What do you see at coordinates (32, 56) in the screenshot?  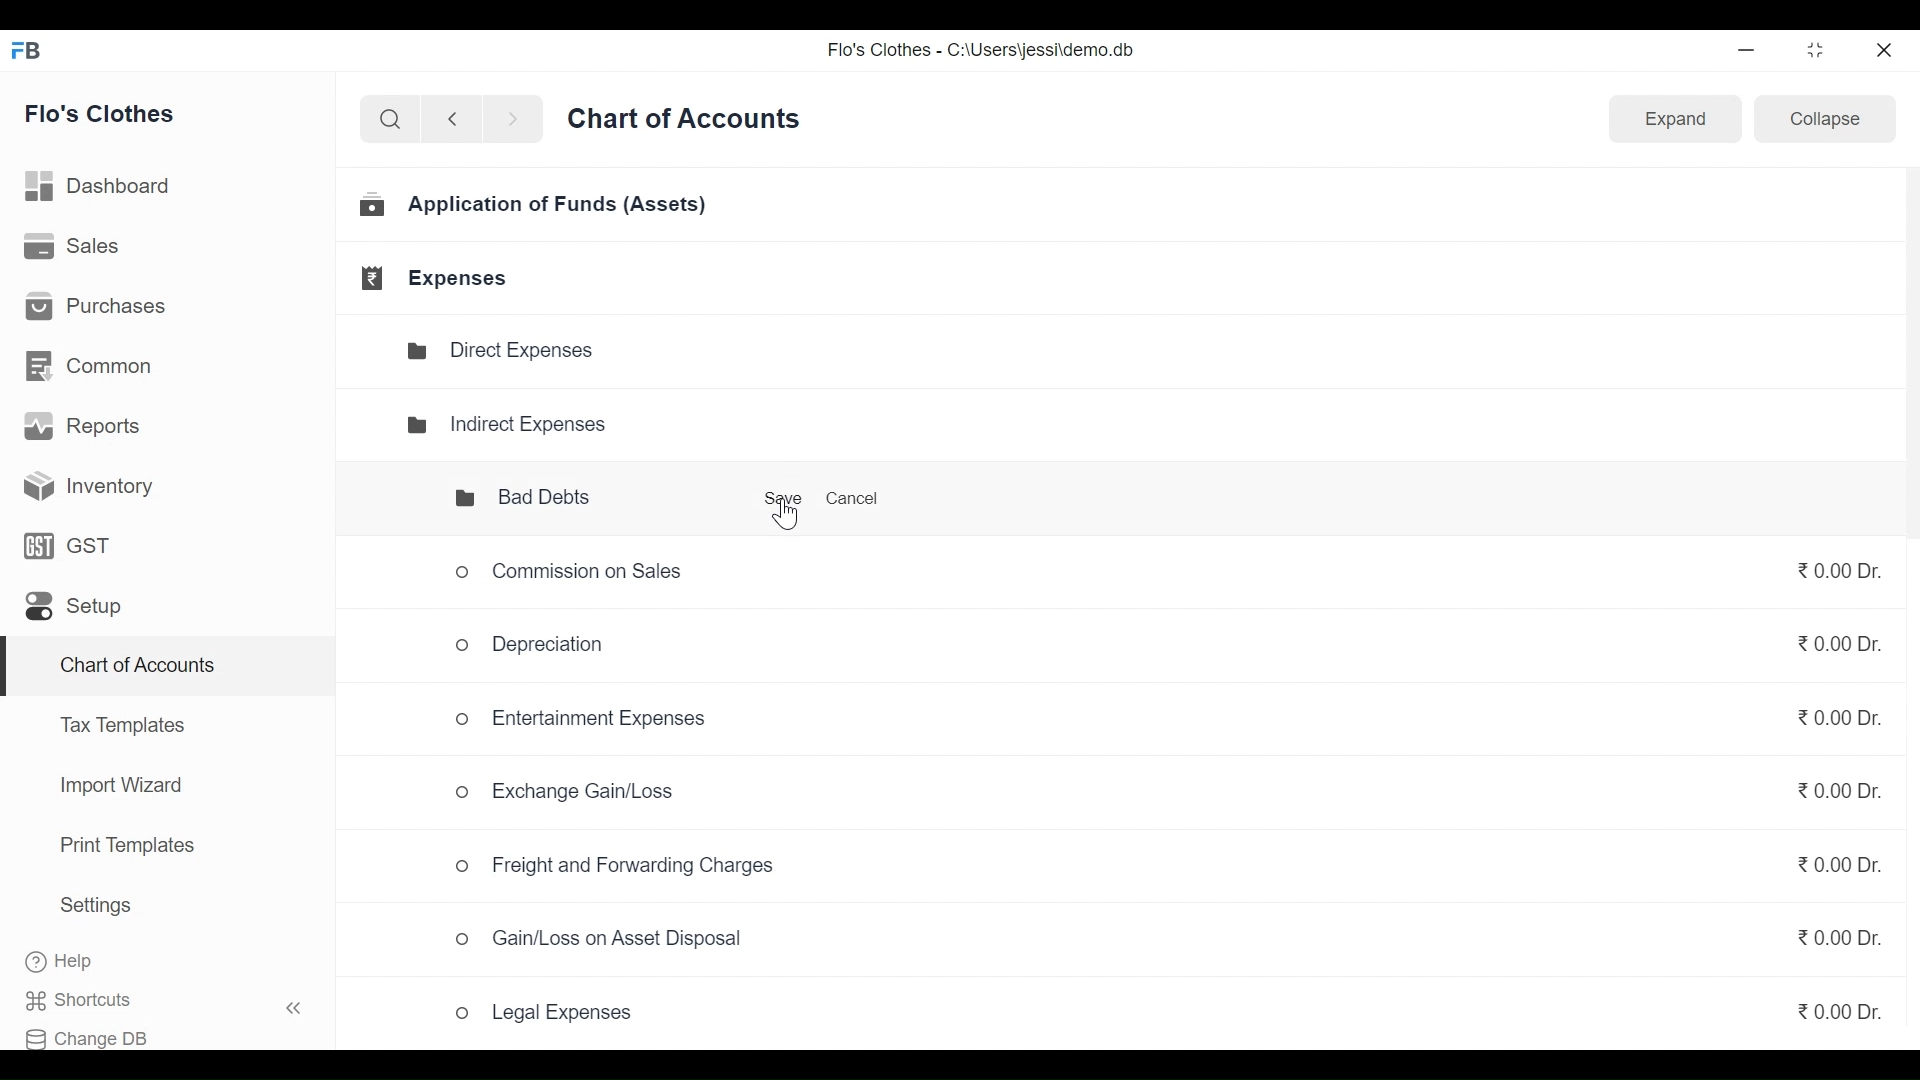 I see `FB` at bounding box center [32, 56].